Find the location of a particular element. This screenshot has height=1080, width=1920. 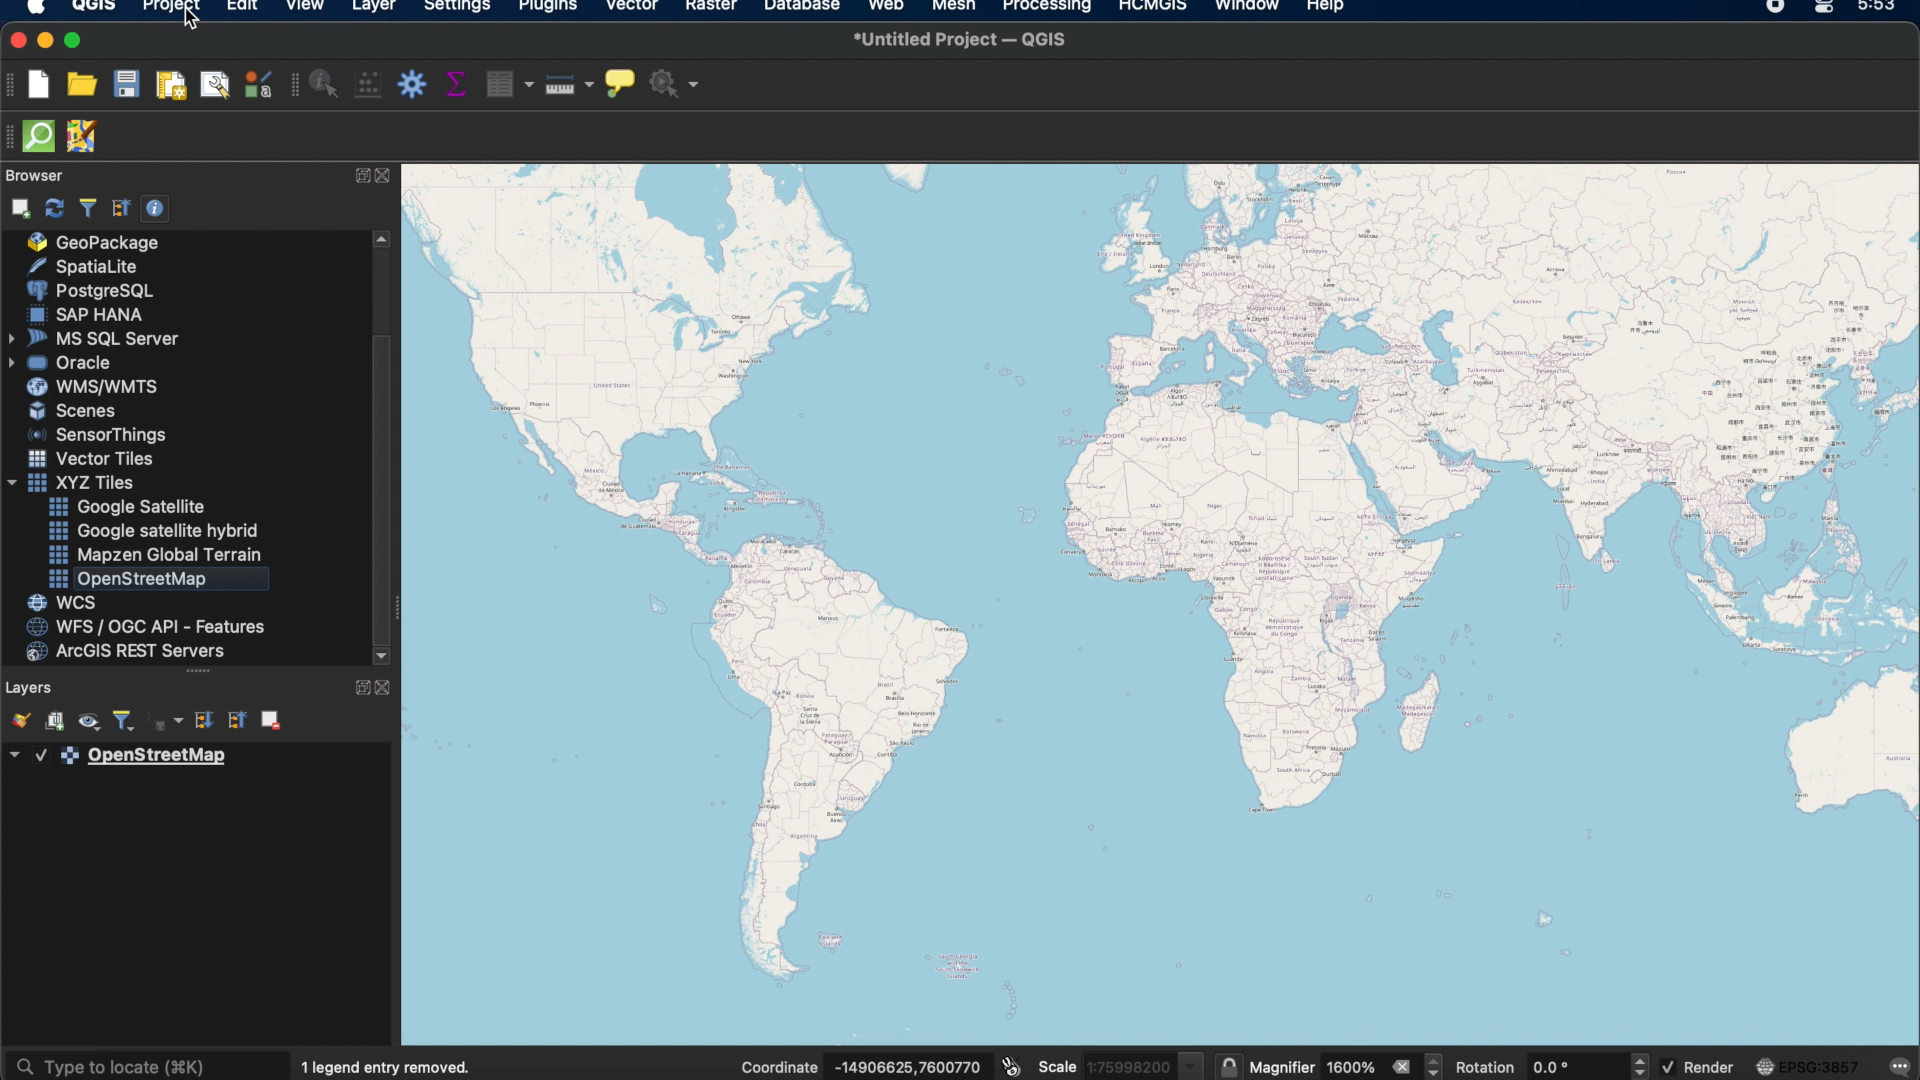

spatiallite is located at coordinates (89, 267).